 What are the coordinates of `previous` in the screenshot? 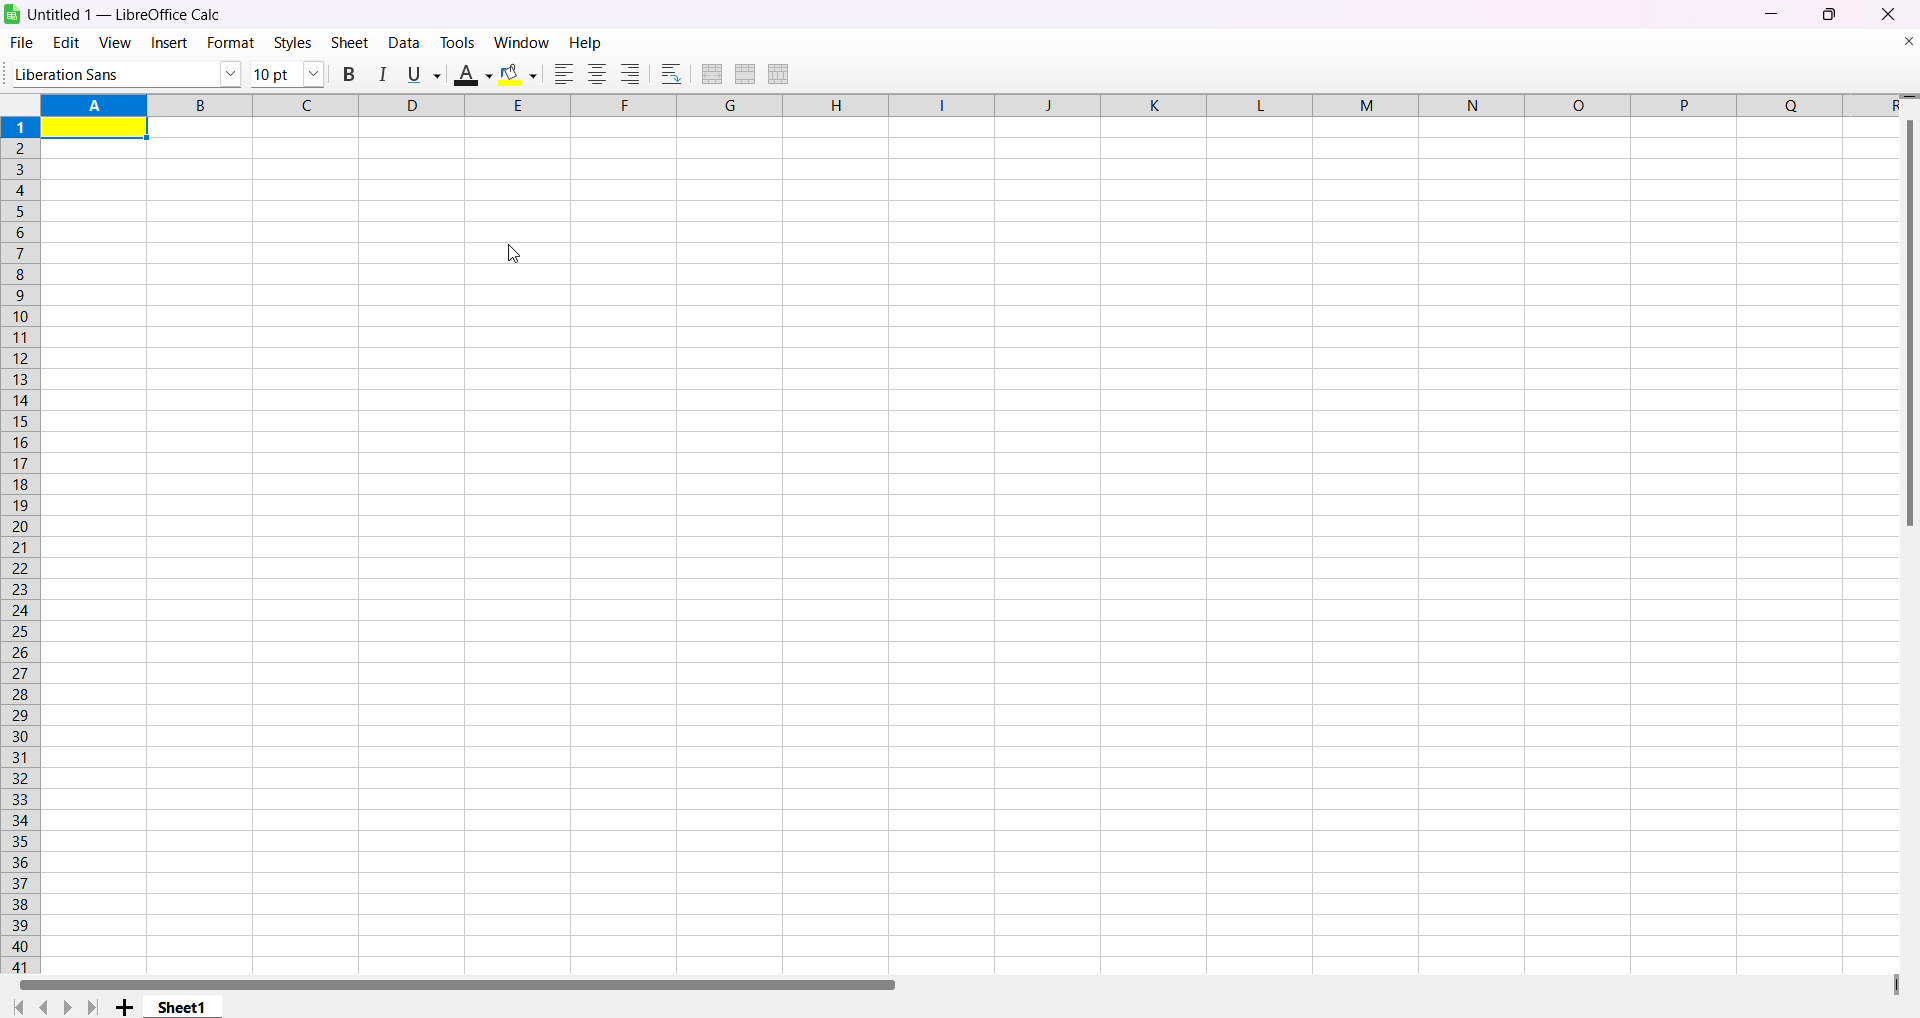 It's located at (50, 1005).